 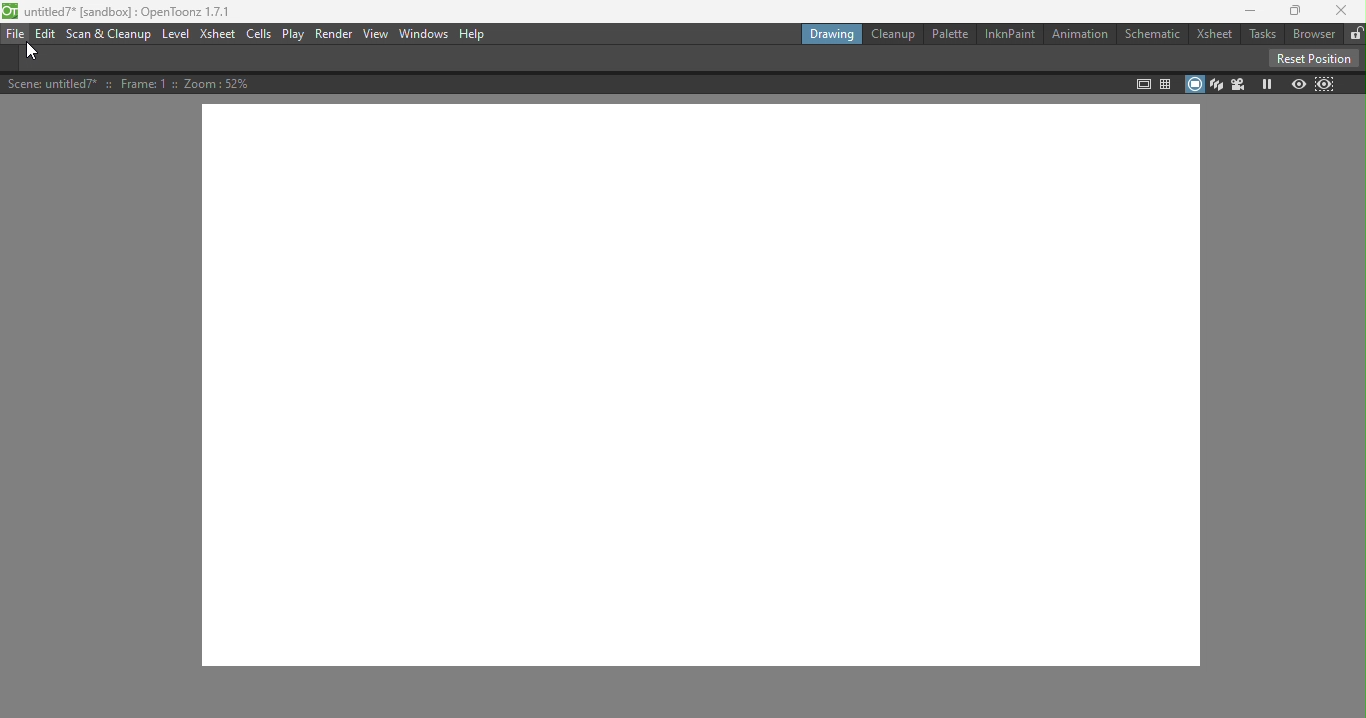 I want to click on Sub-camera preview, so click(x=1324, y=85).